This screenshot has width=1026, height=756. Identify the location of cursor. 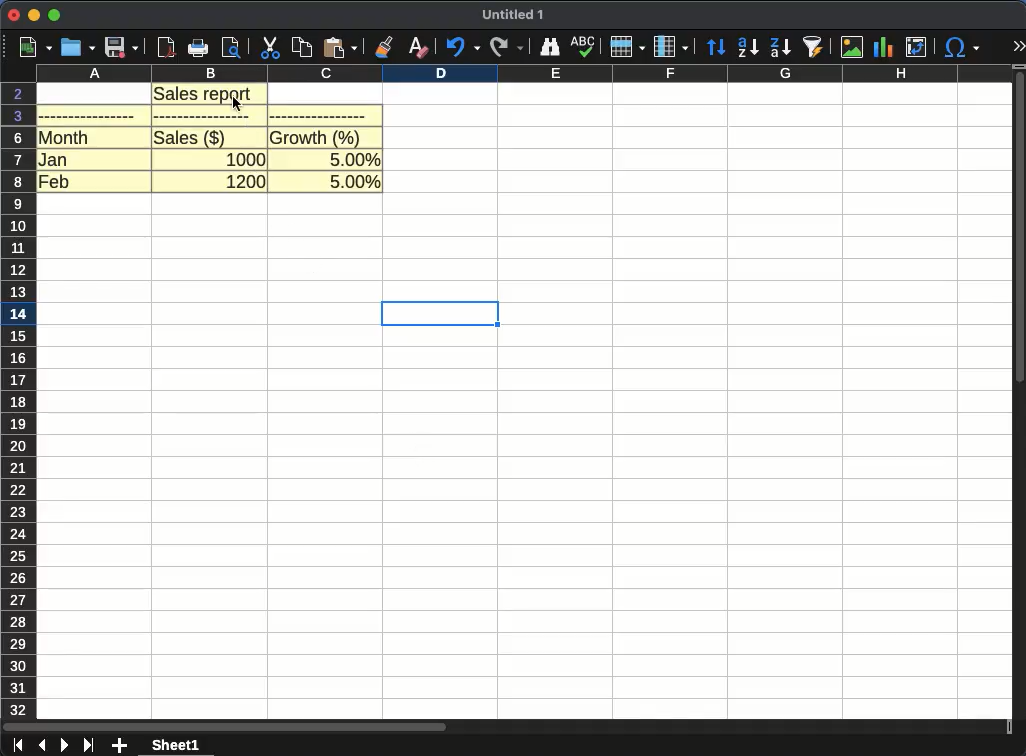
(238, 103).